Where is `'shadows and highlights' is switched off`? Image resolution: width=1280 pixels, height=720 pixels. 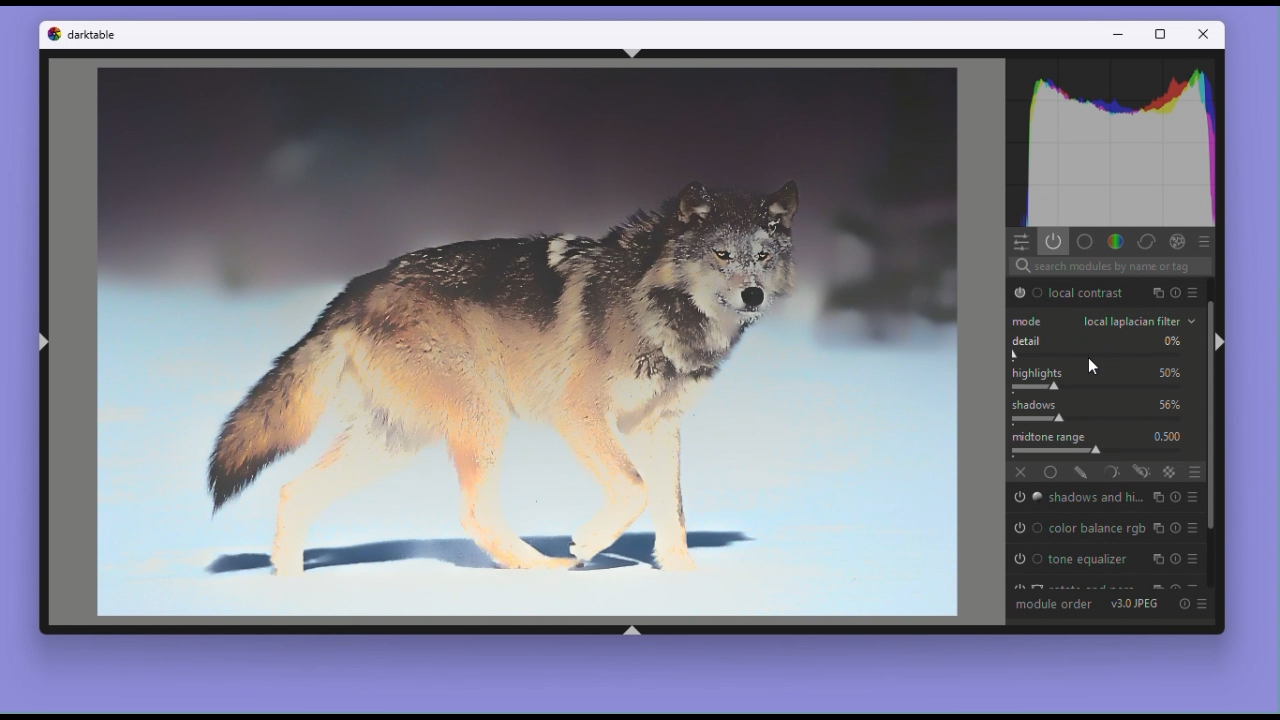 'shadows and highlights' is switched off is located at coordinates (1024, 498).